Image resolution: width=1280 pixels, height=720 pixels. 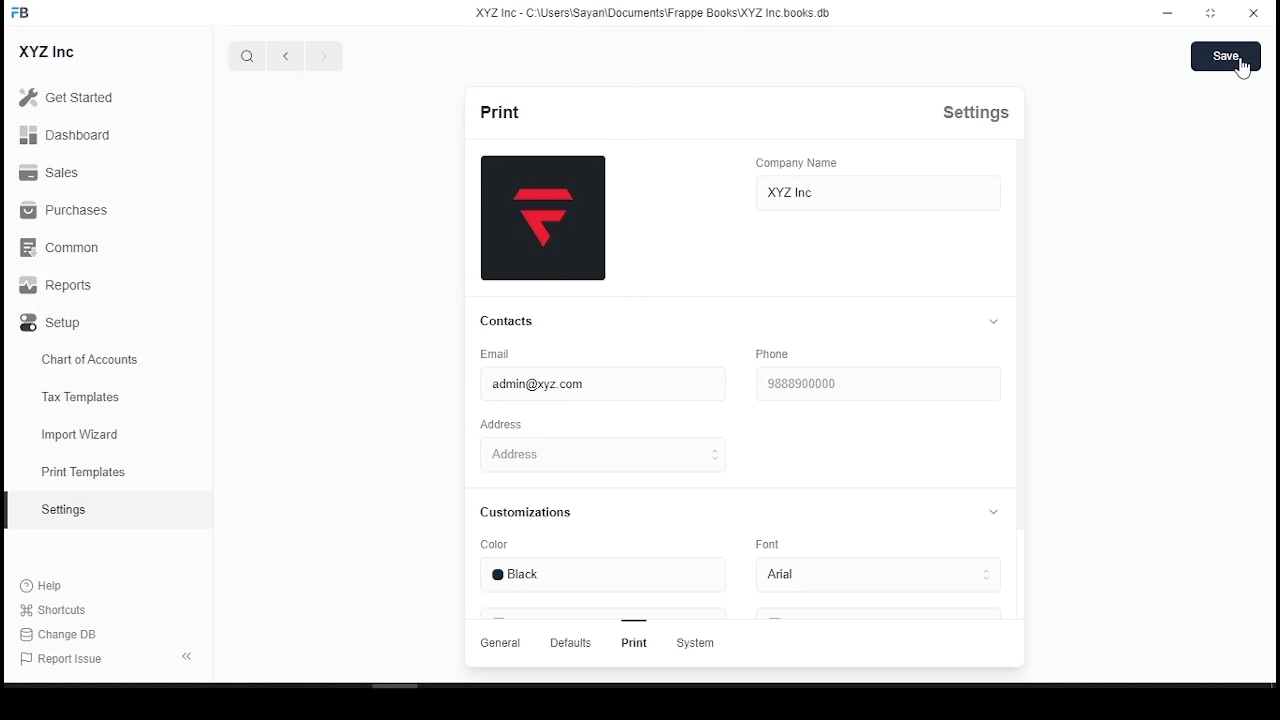 I want to click on Reports, so click(x=54, y=285).